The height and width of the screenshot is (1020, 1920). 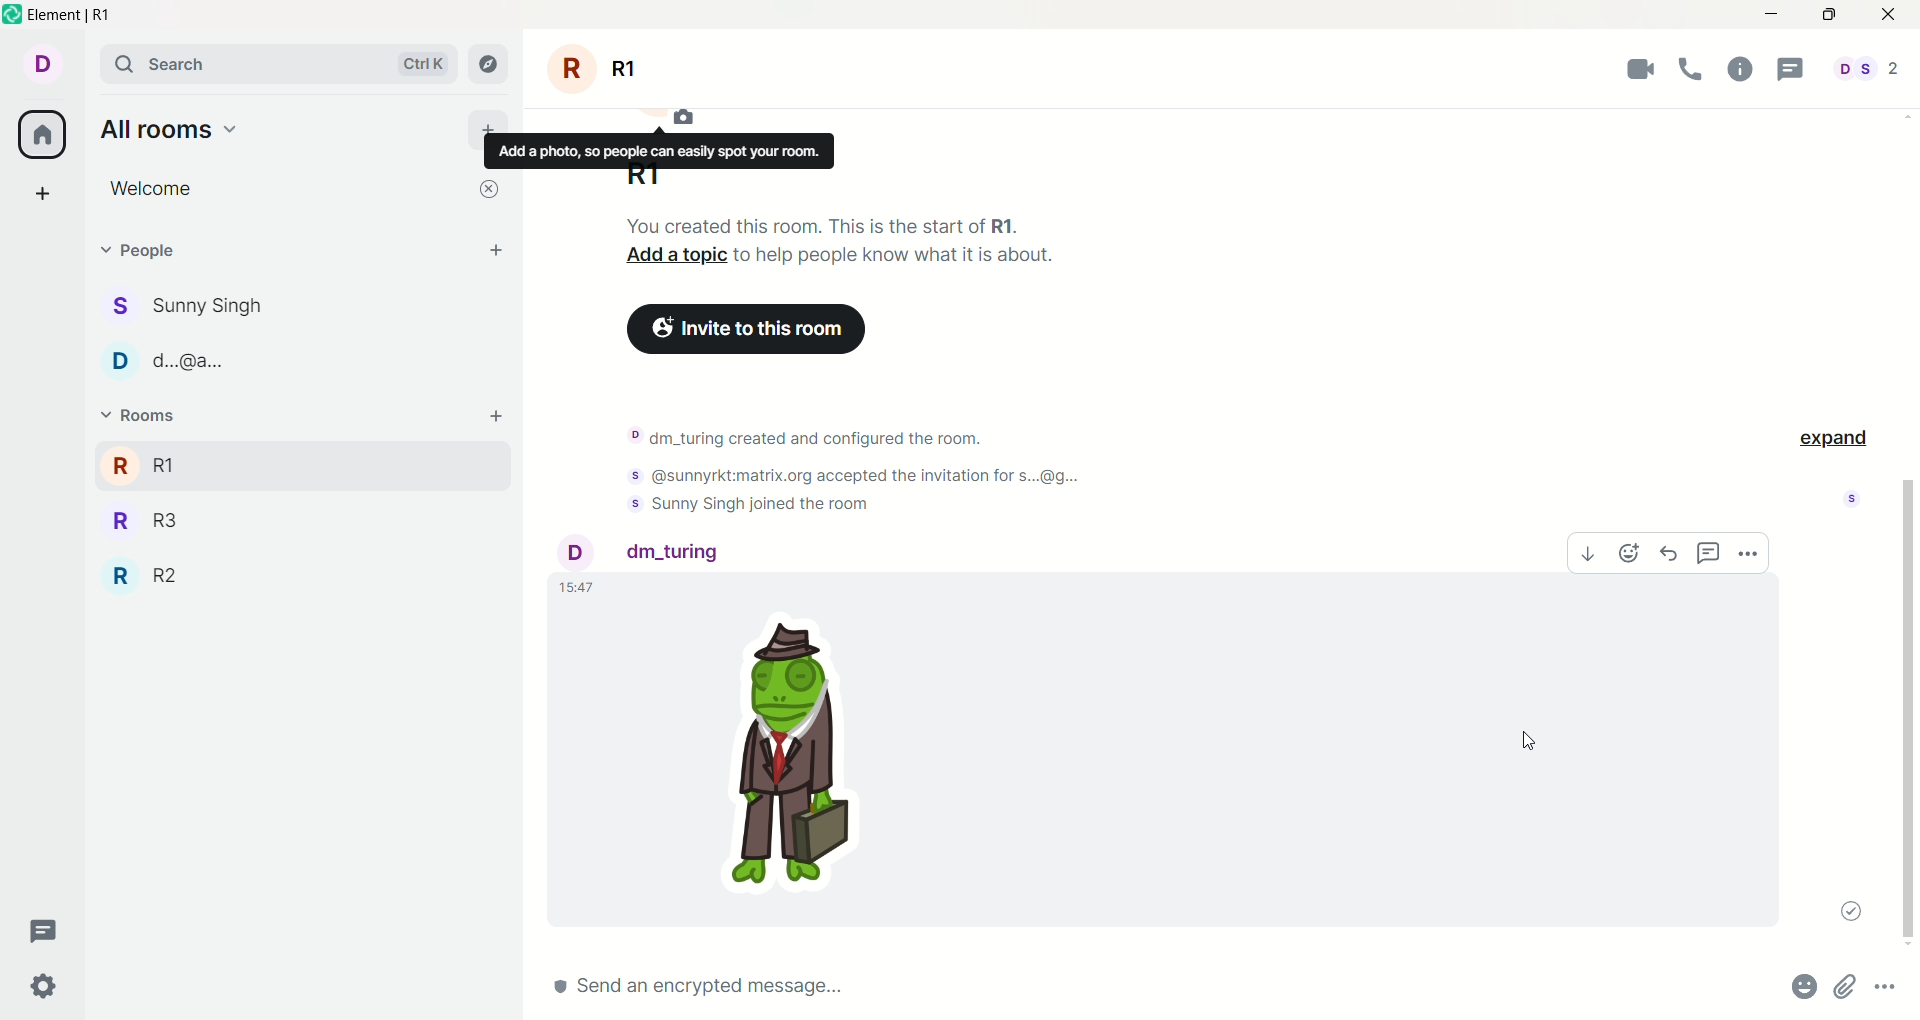 What do you see at coordinates (171, 129) in the screenshot?
I see `all rooms` at bounding box center [171, 129].